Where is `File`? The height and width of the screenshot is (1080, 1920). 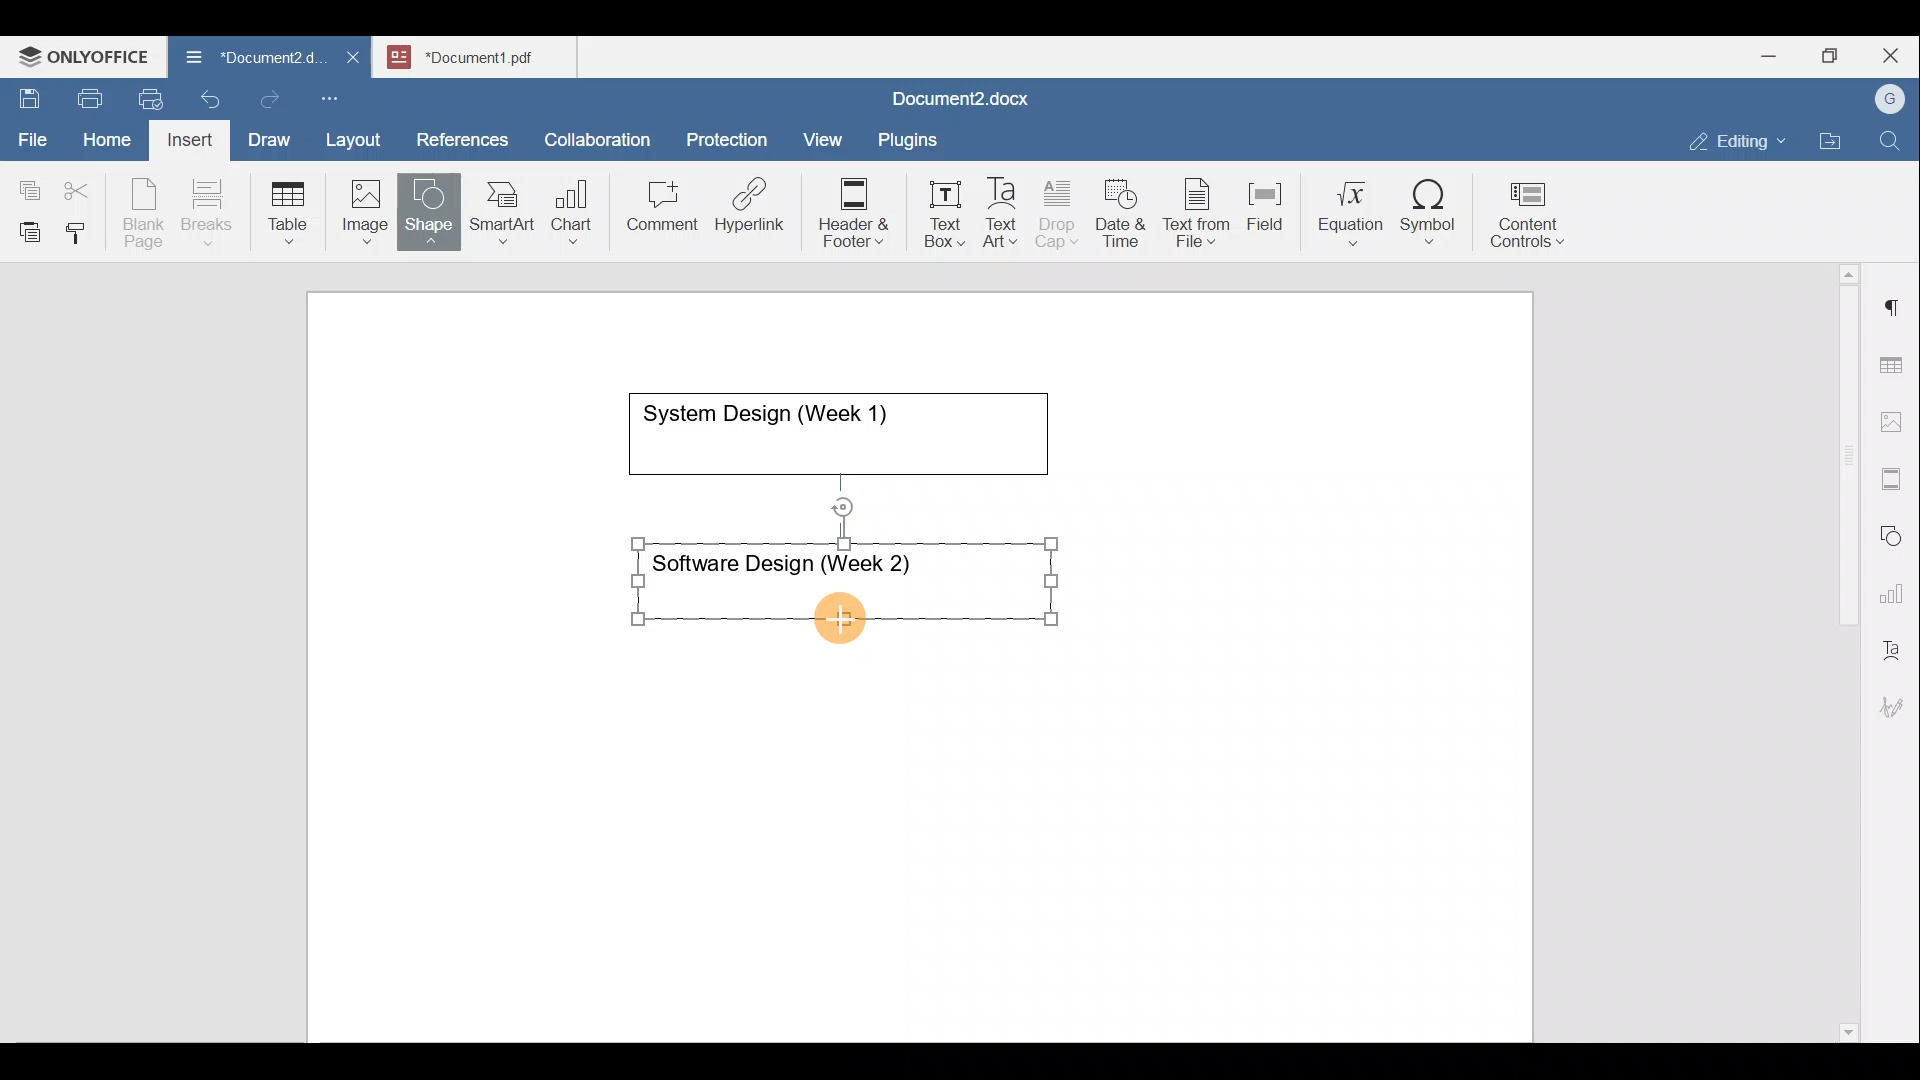
File is located at coordinates (34, 133).